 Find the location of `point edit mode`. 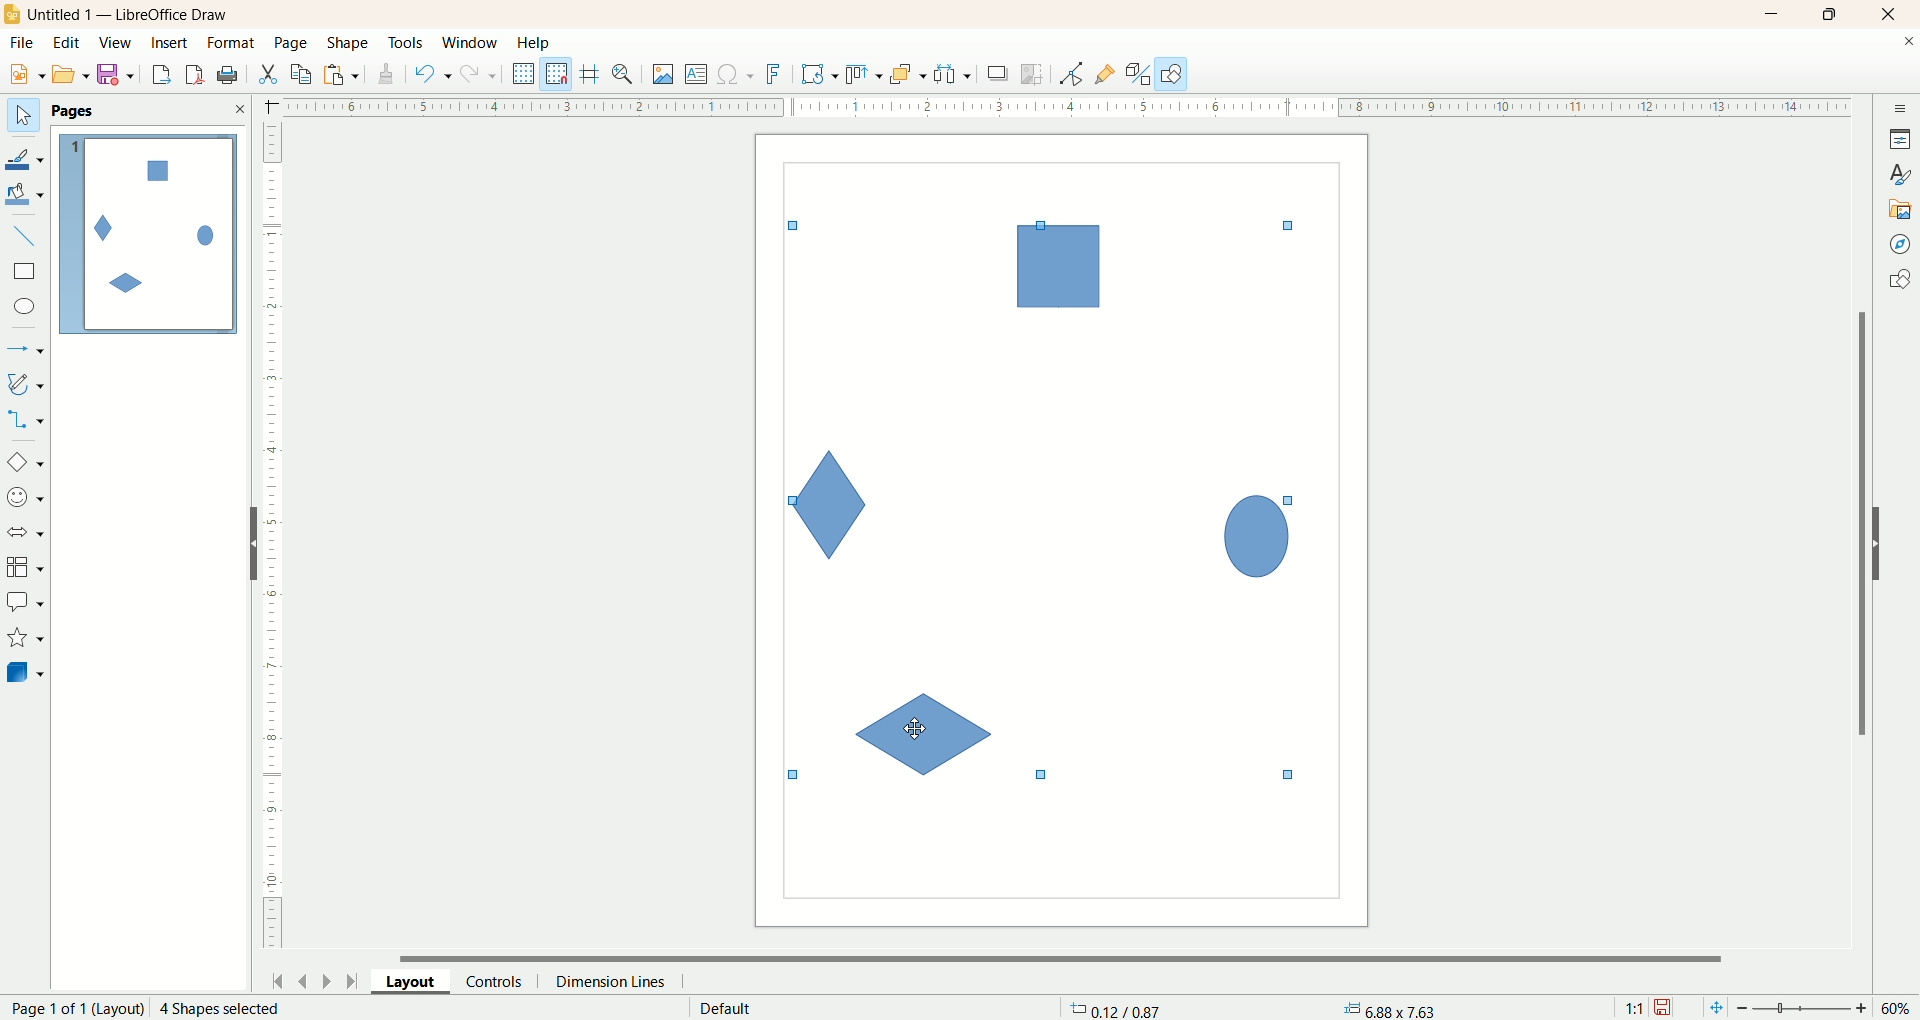

point edit mode is located at coordinates (1070, 75).